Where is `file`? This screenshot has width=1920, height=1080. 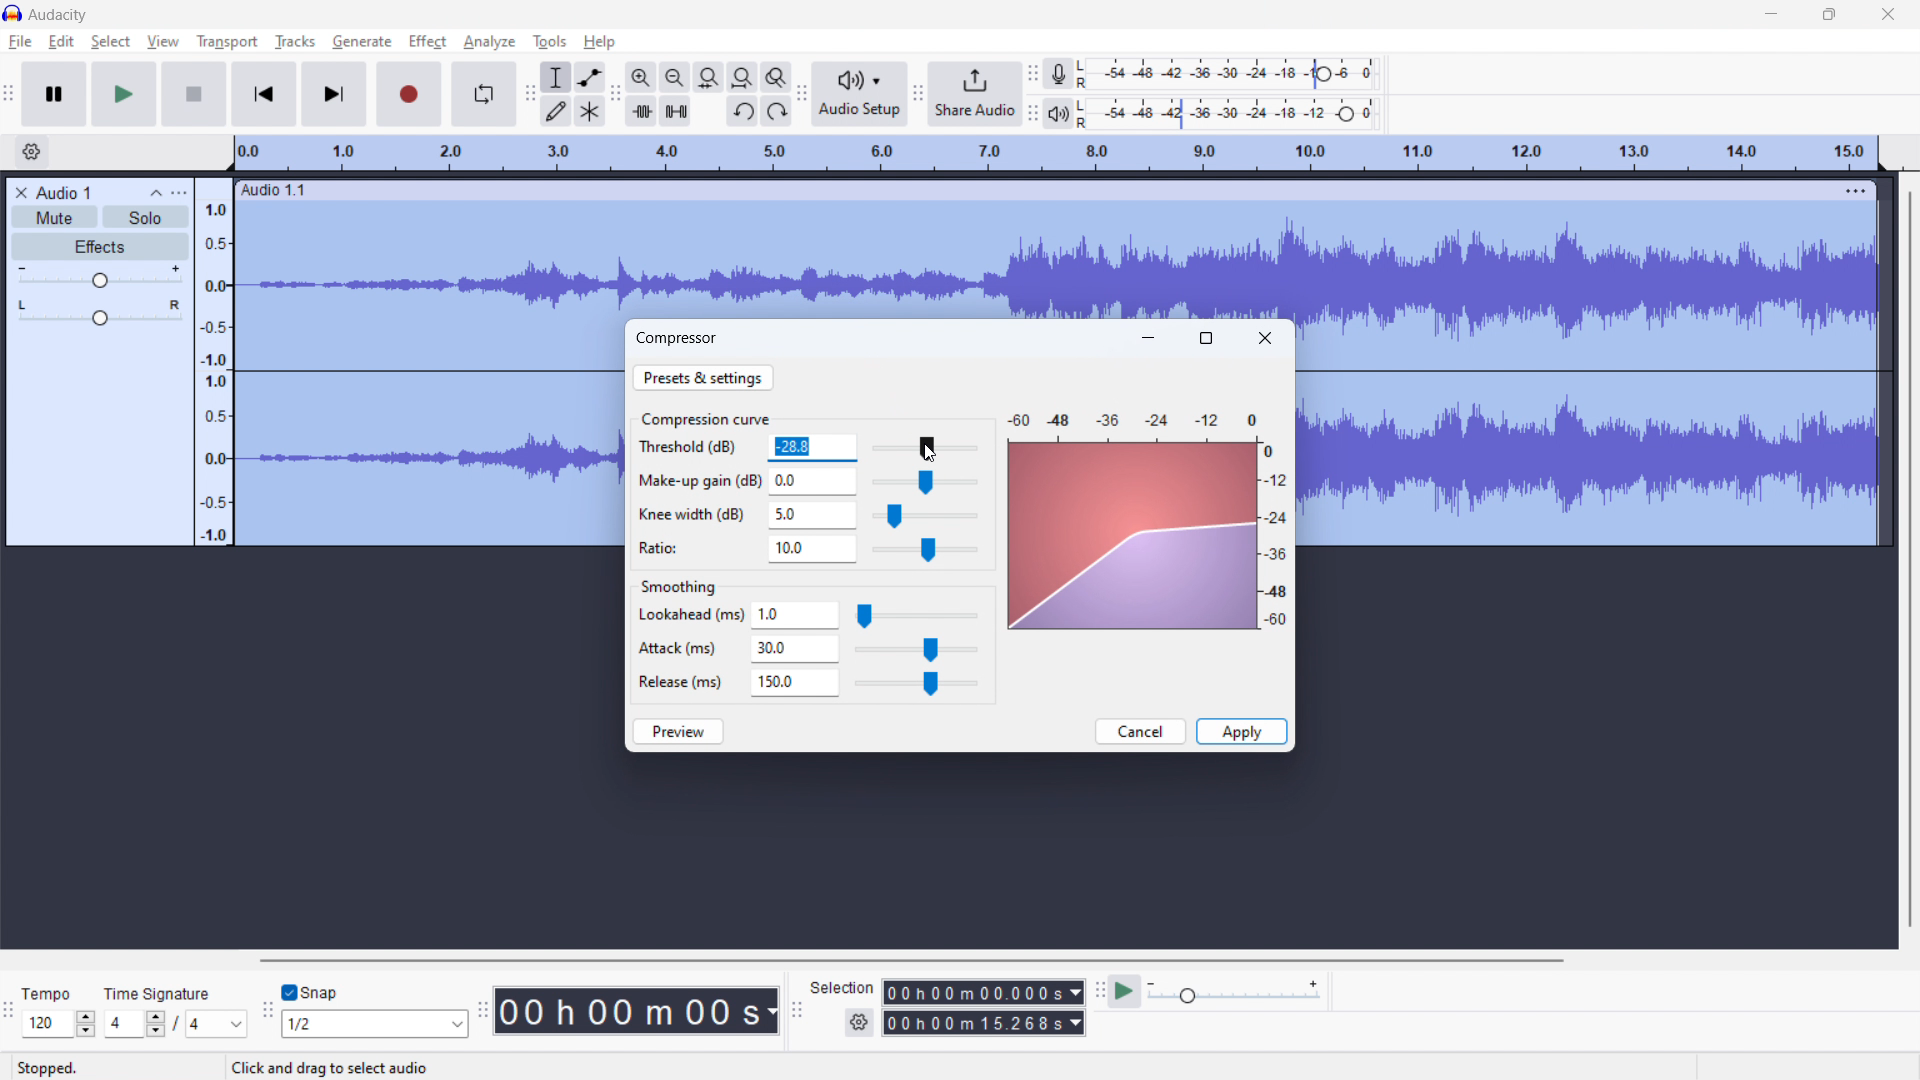 file is located at coordinates (19, 43).